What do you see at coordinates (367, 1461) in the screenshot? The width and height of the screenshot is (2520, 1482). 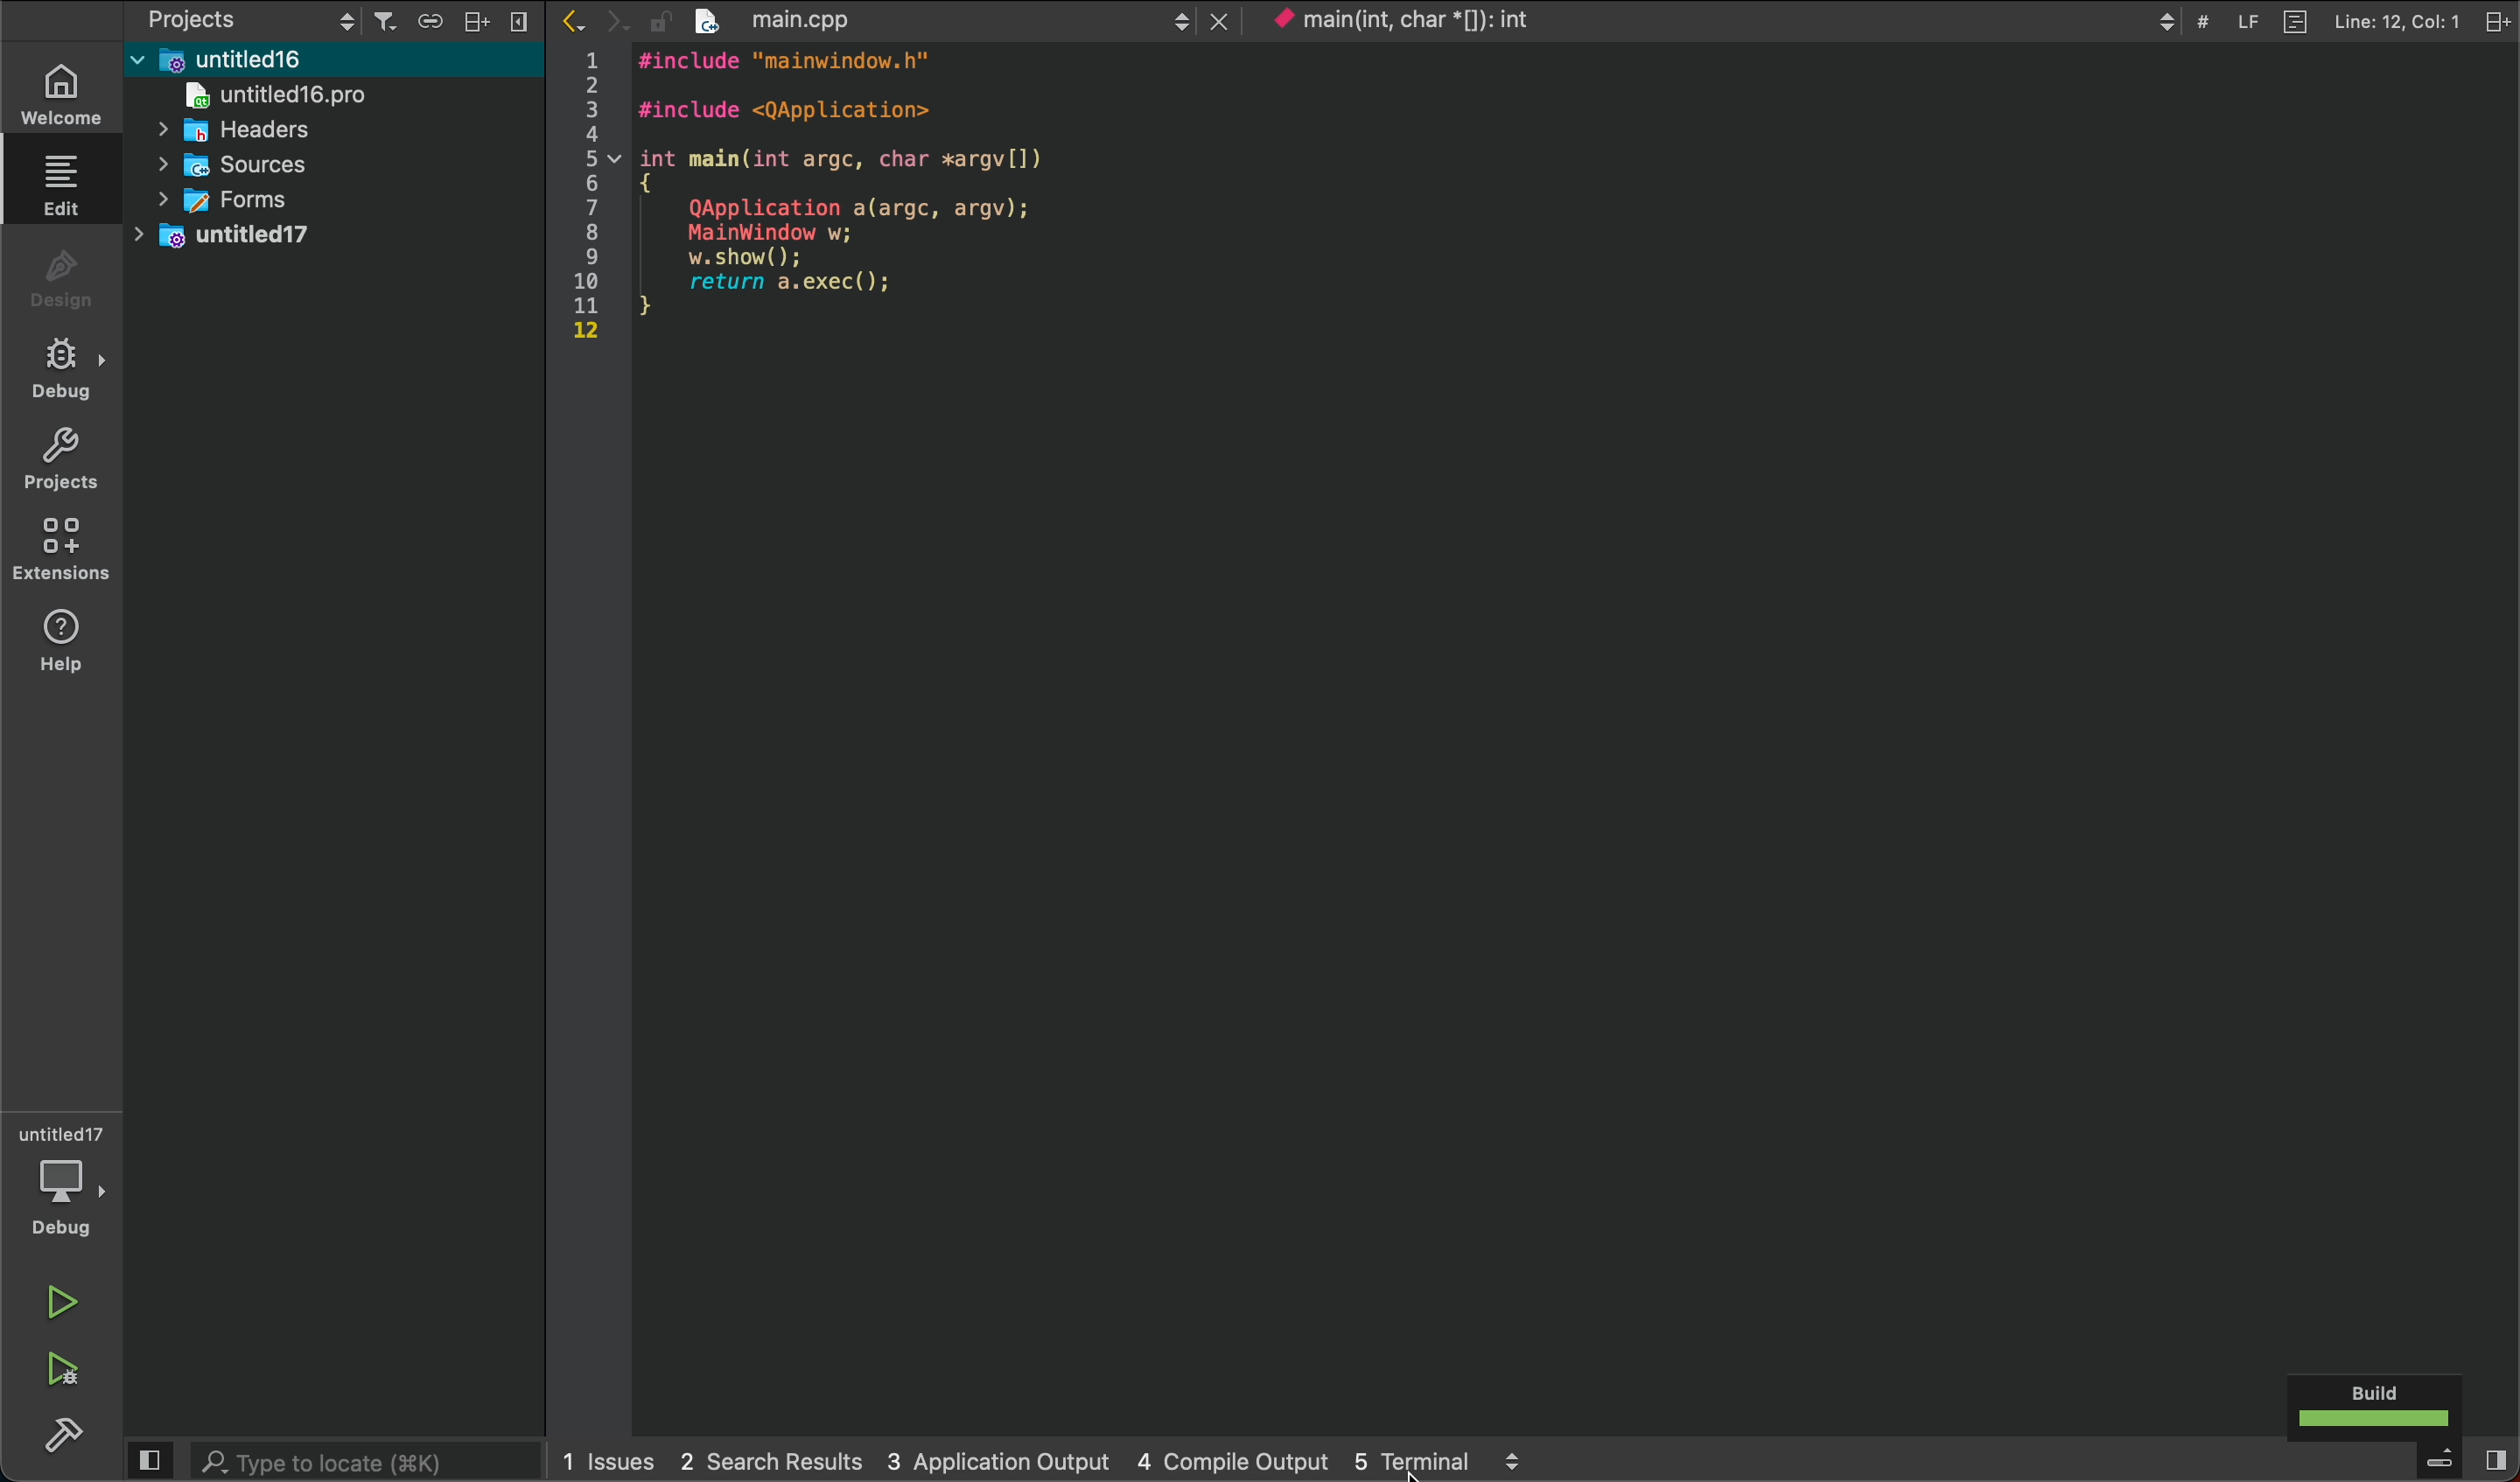 I see `Type to locate(XK)` at bounding box center [367, 1461].